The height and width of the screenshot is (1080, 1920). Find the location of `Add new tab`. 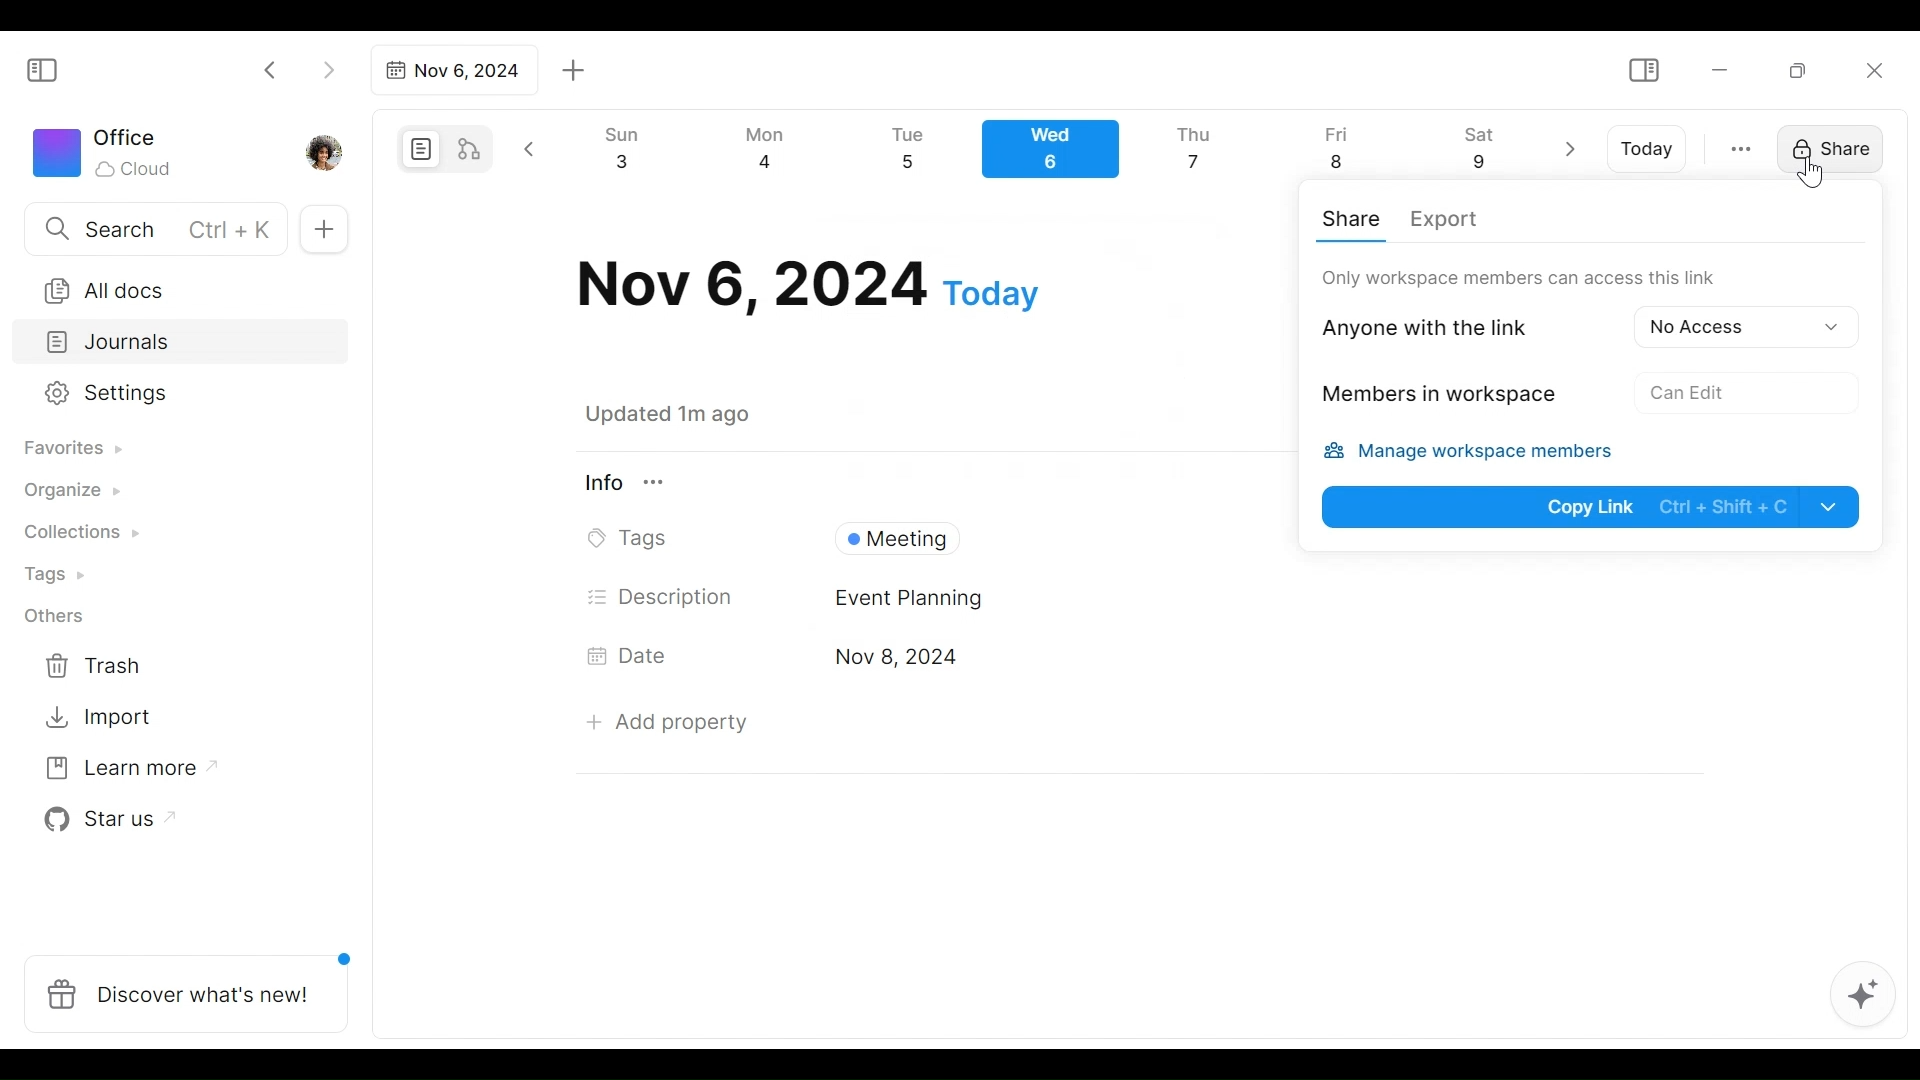

Add new tab is located at coordinates (574, 71).